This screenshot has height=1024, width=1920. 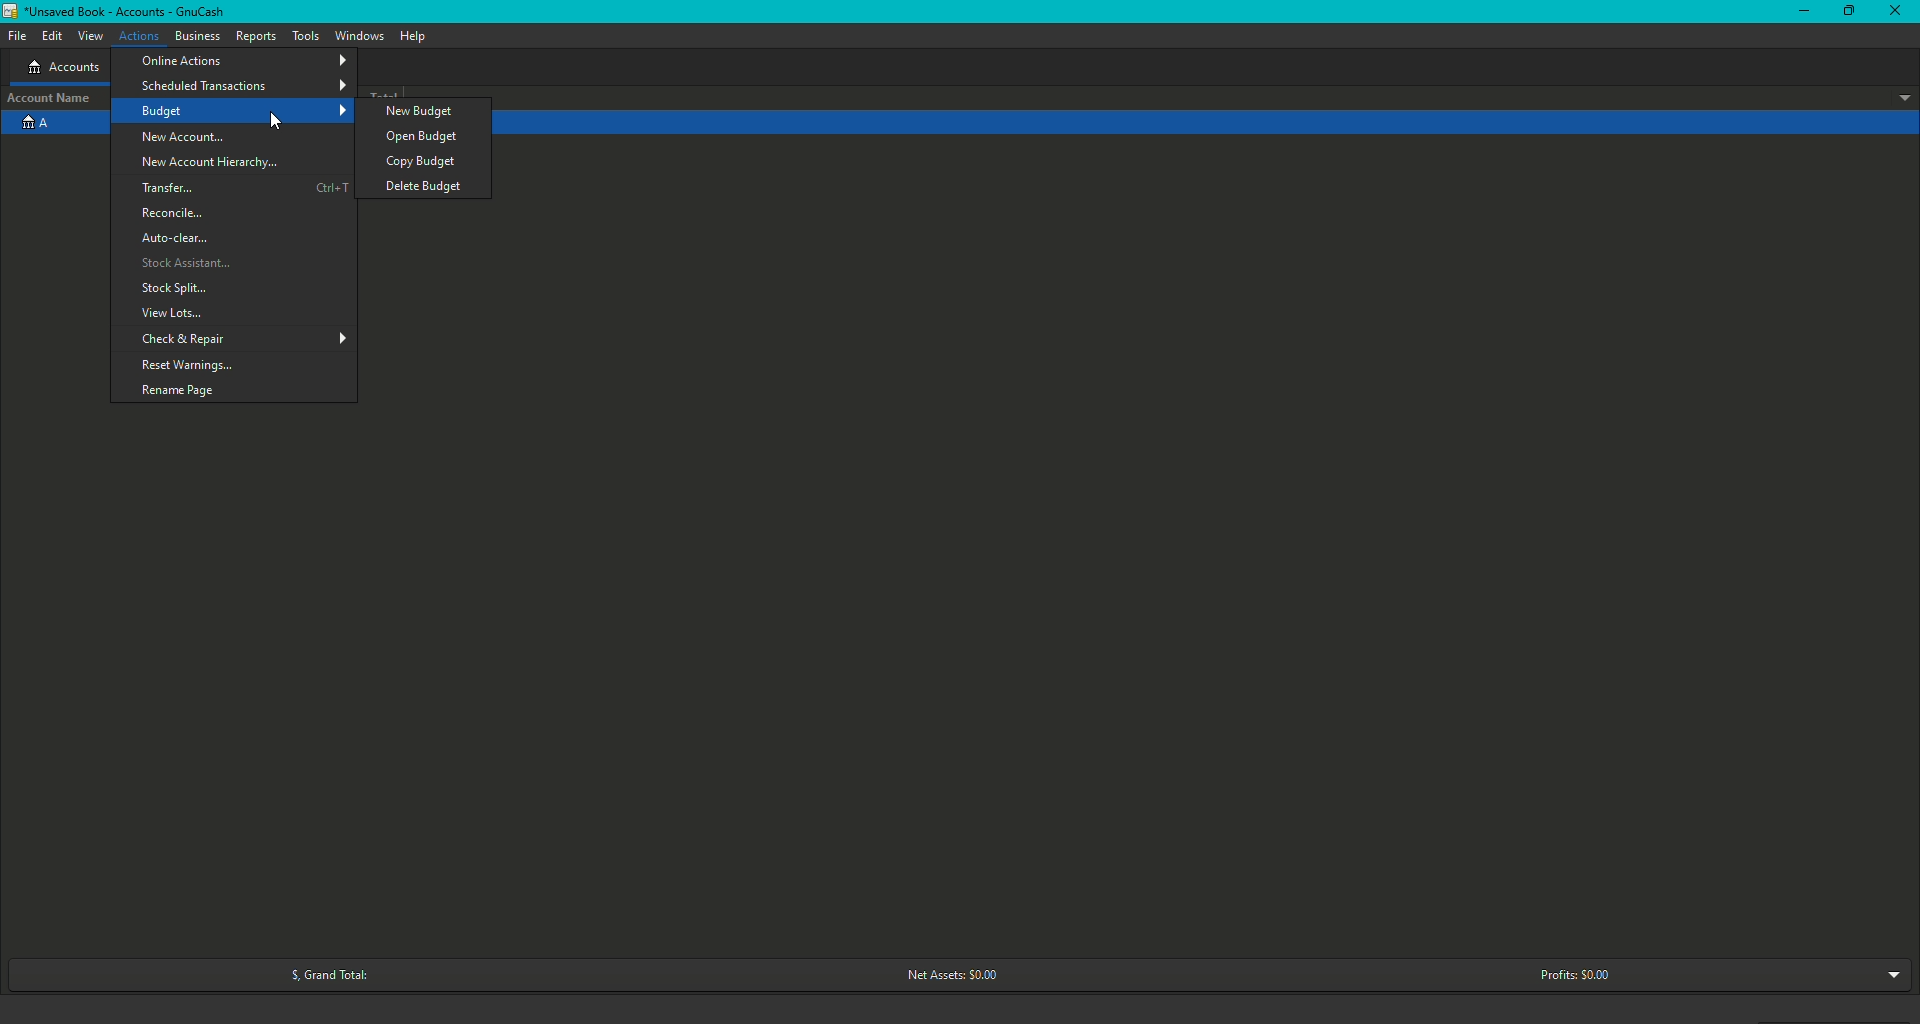 I want to click on New Budget, so click(x=423, y=112).